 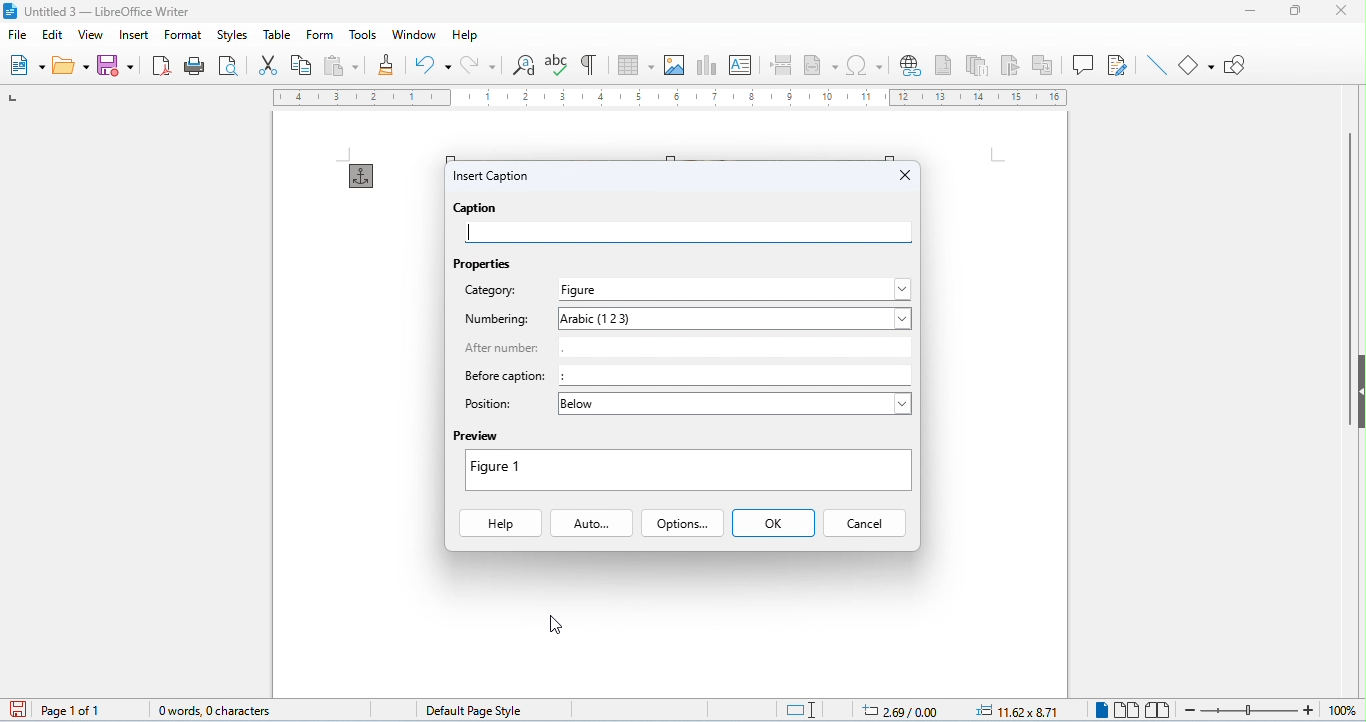 I want to click on insert chat, so click(x=708, y=65).